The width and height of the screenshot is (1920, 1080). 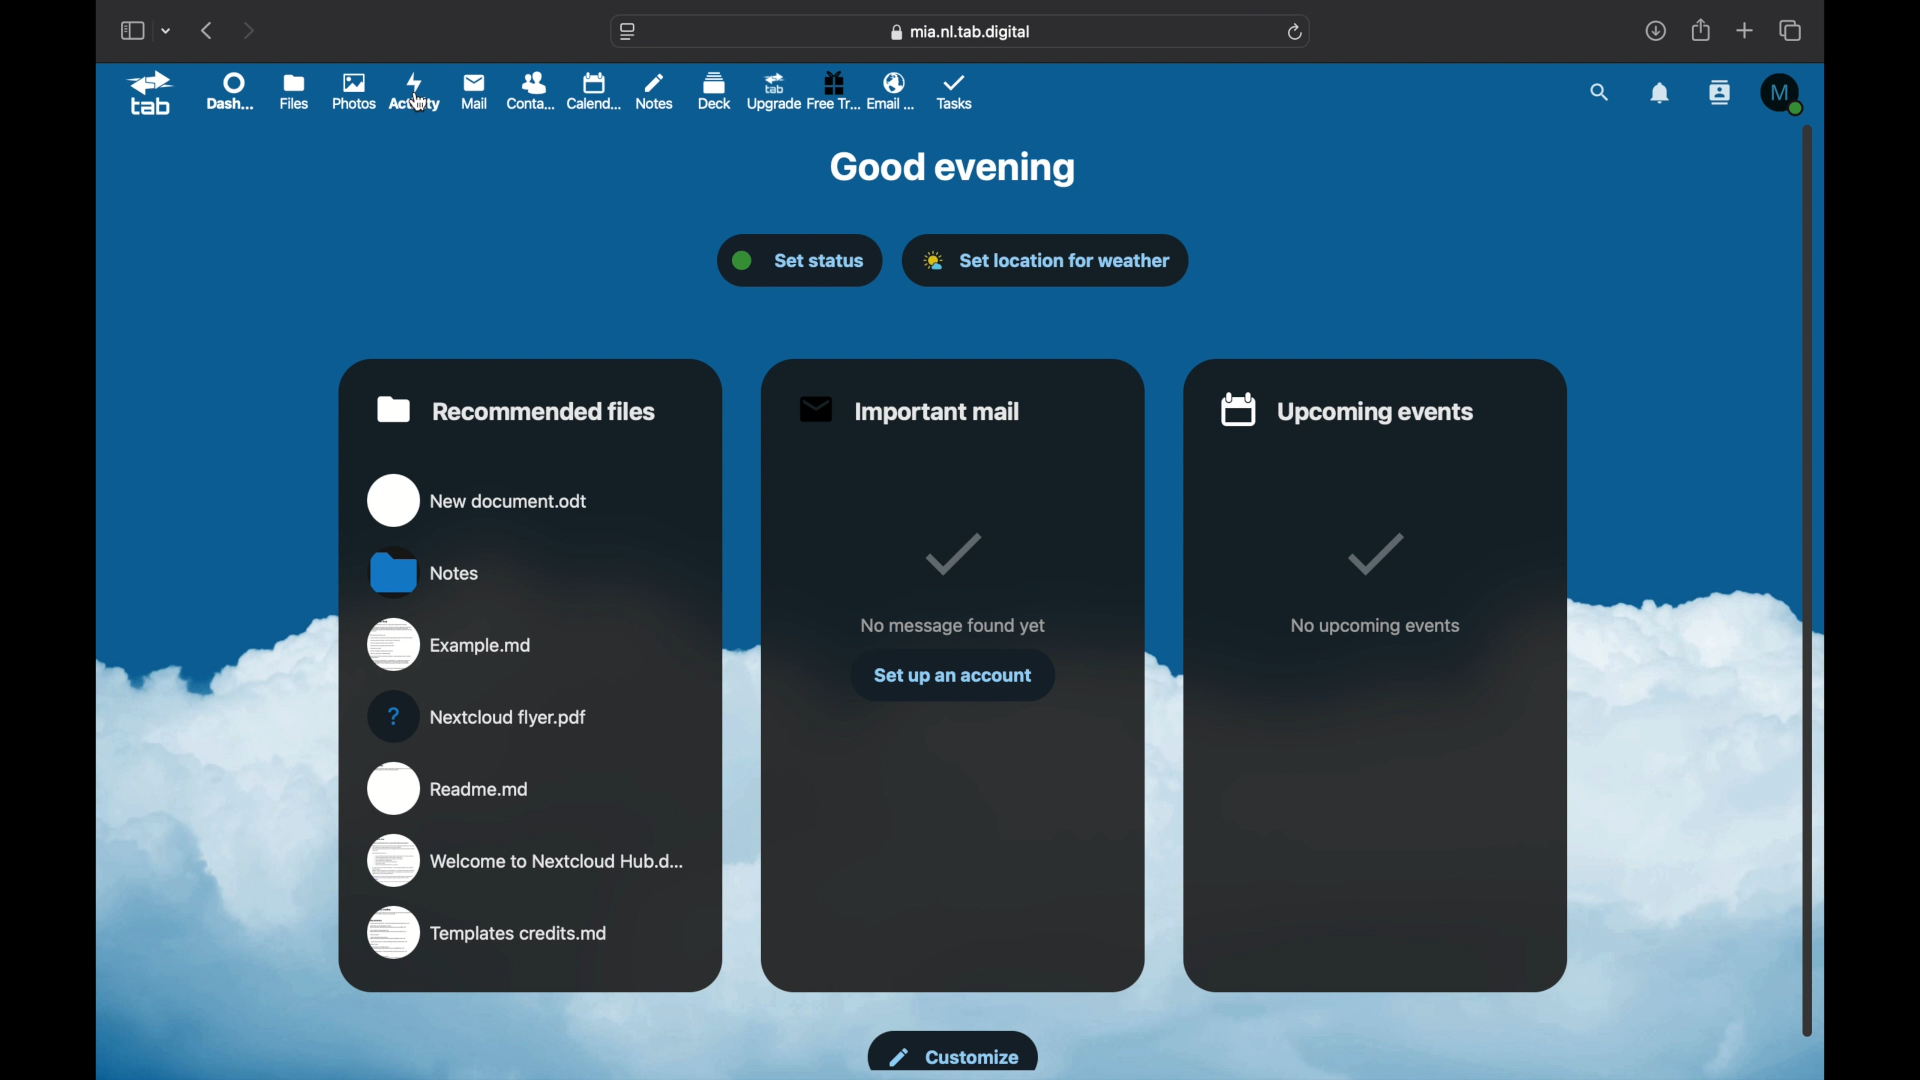 I want to click on templates, so click(x=490, y=931).